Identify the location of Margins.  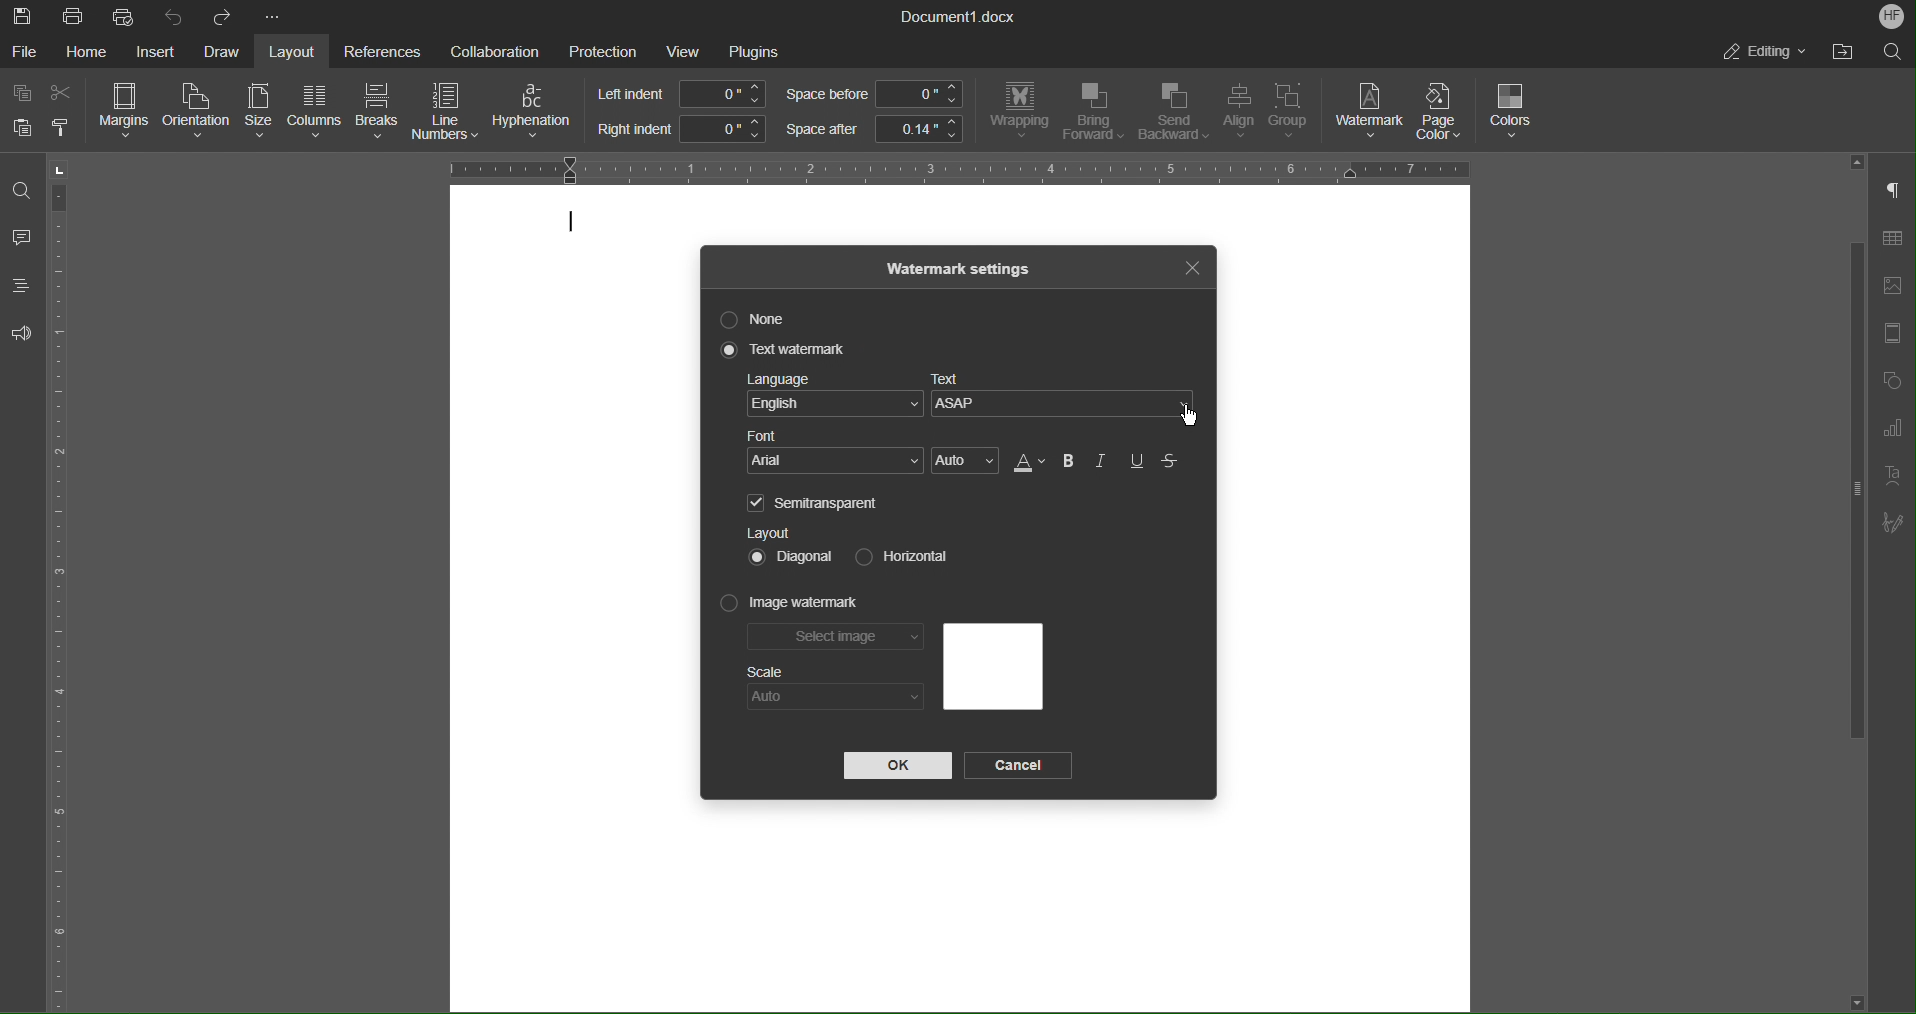
(126, 111).